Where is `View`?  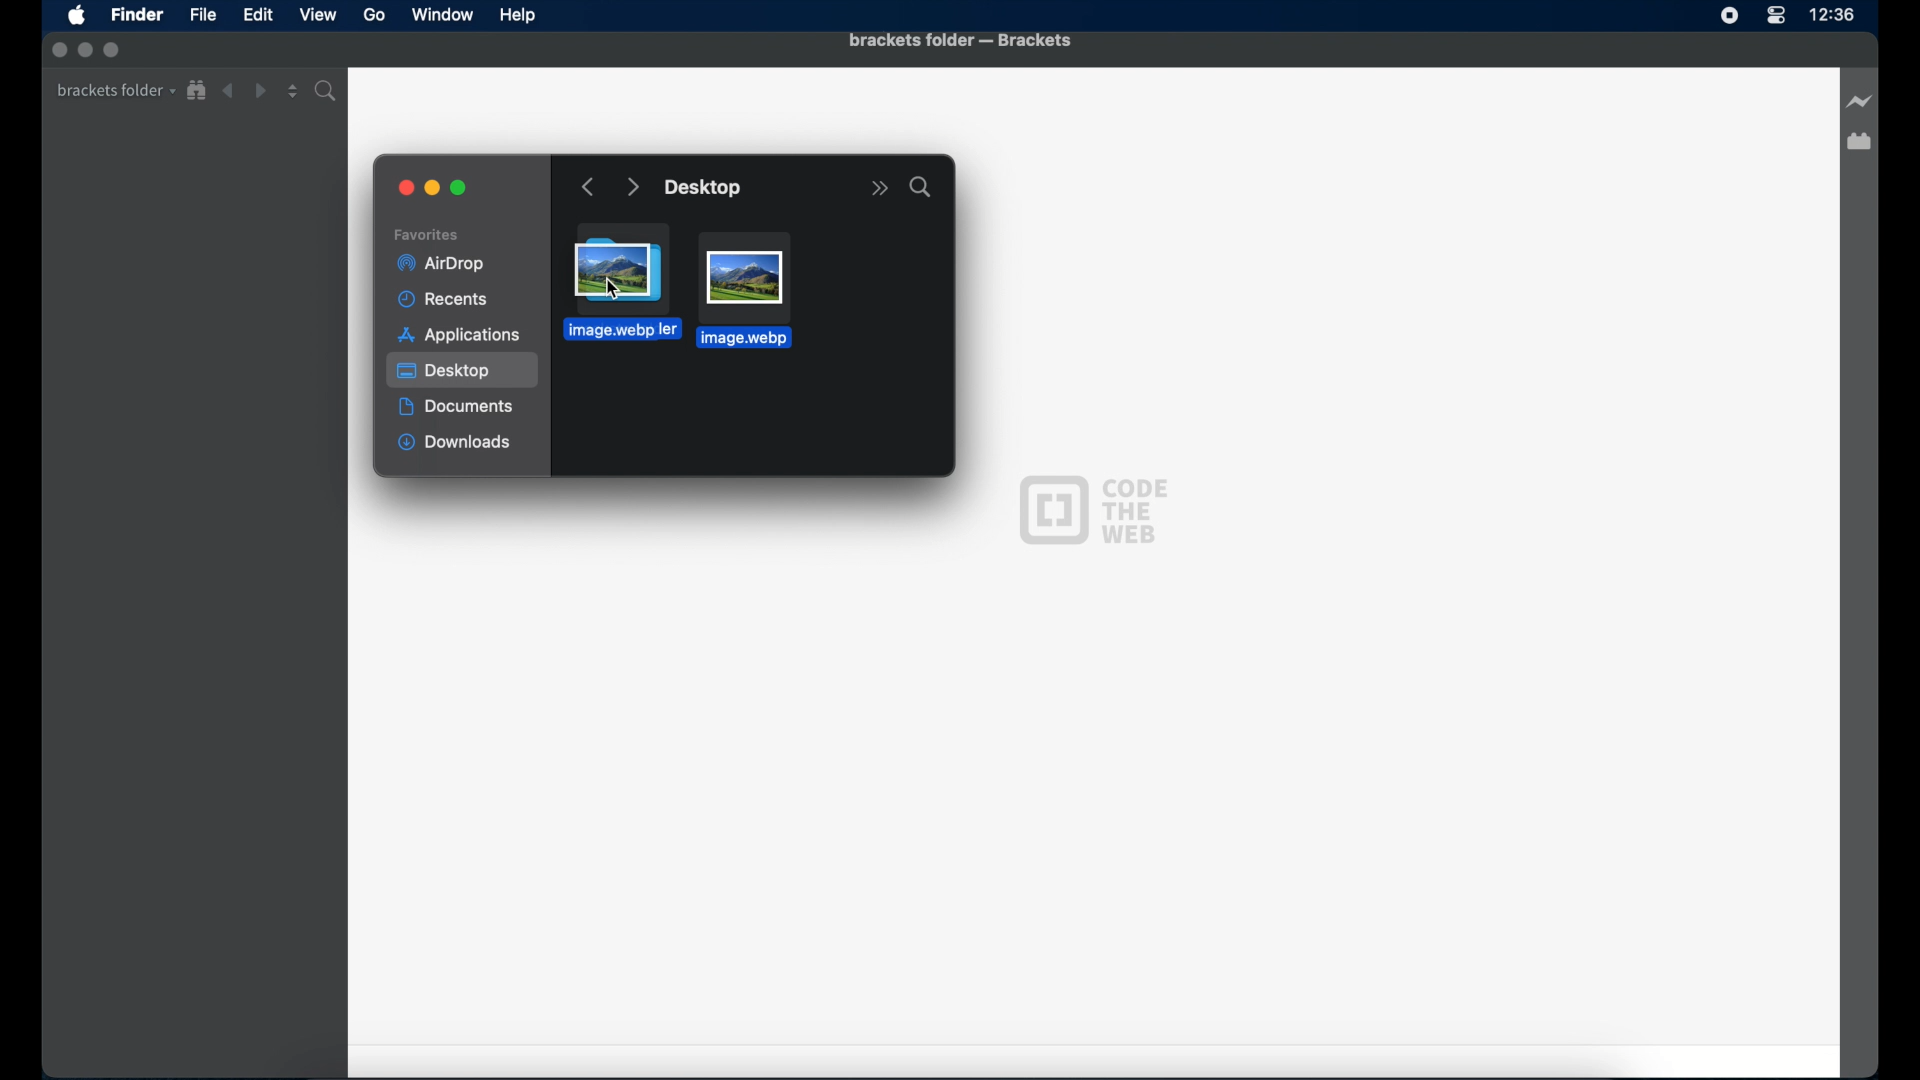 View is located at coordinates (318, 14).